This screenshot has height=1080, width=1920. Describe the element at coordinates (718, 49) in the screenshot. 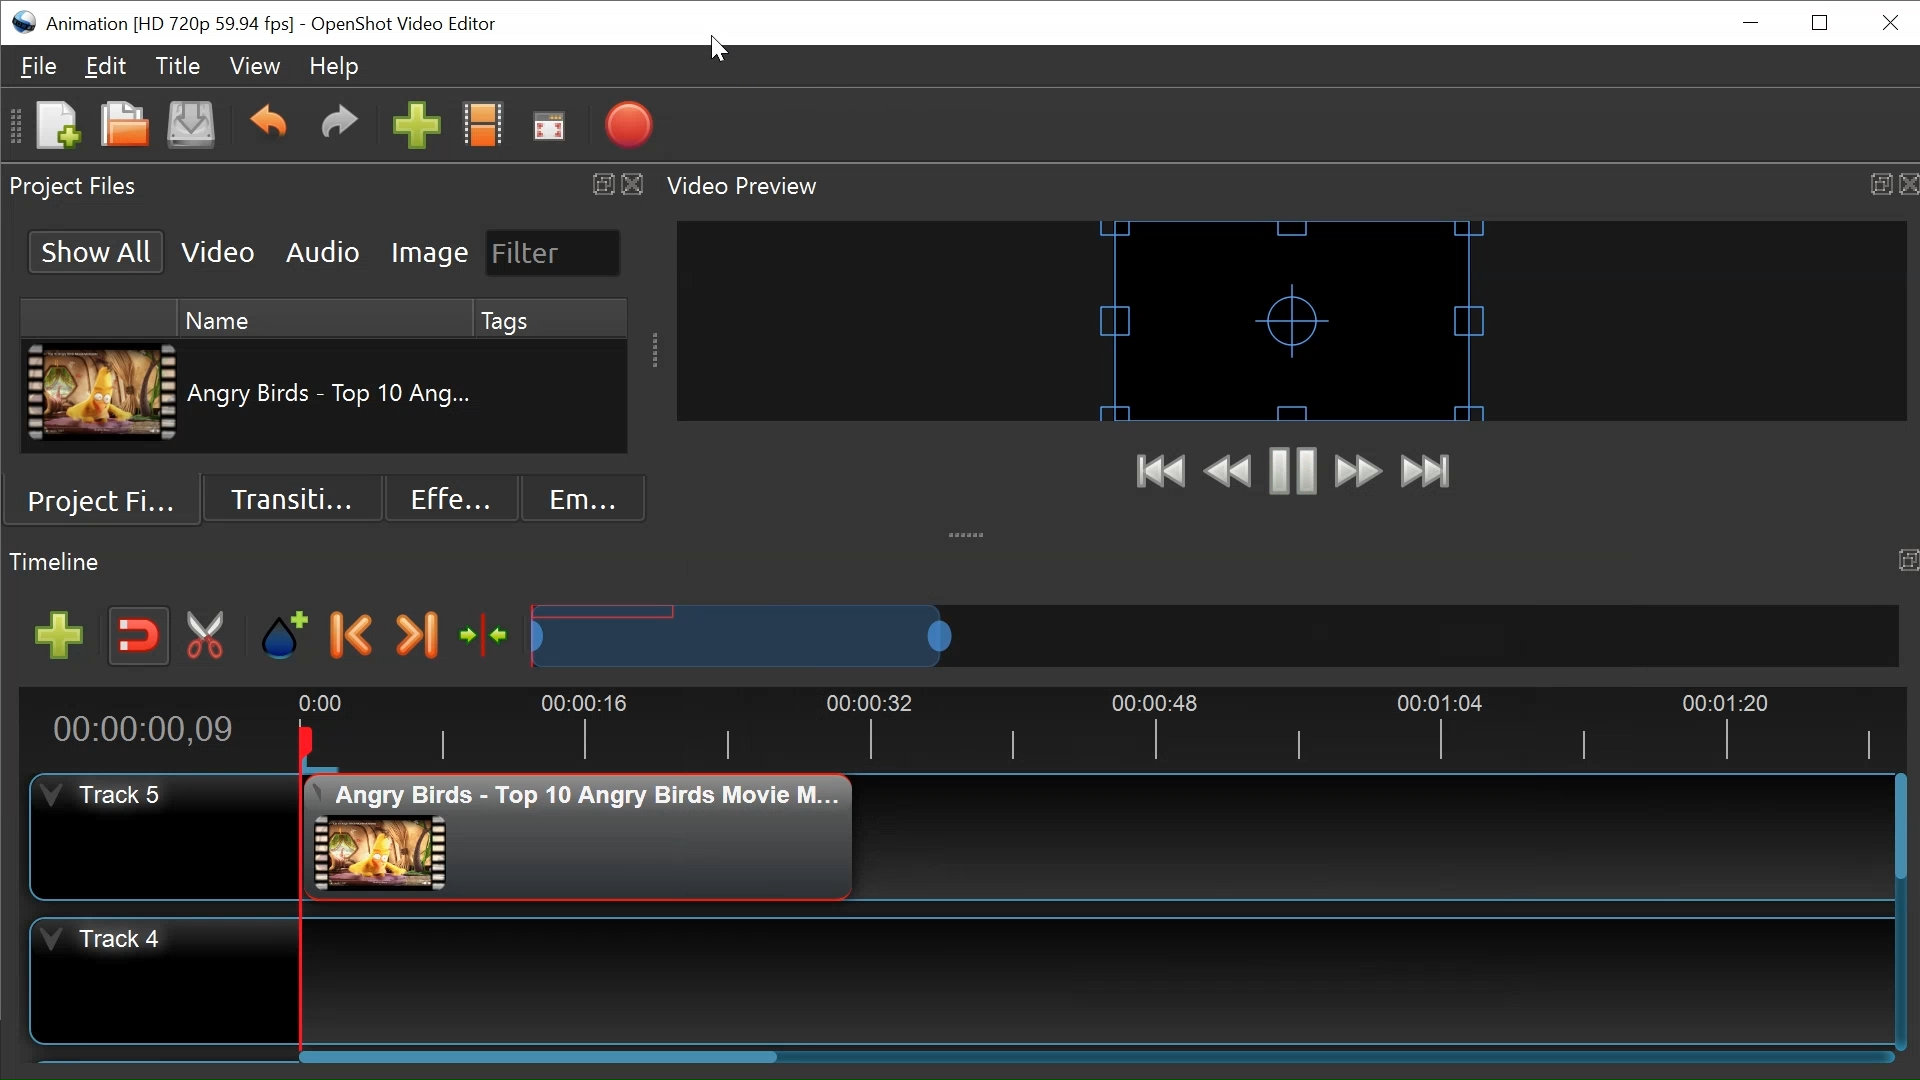

I see `Cursor` at that location.